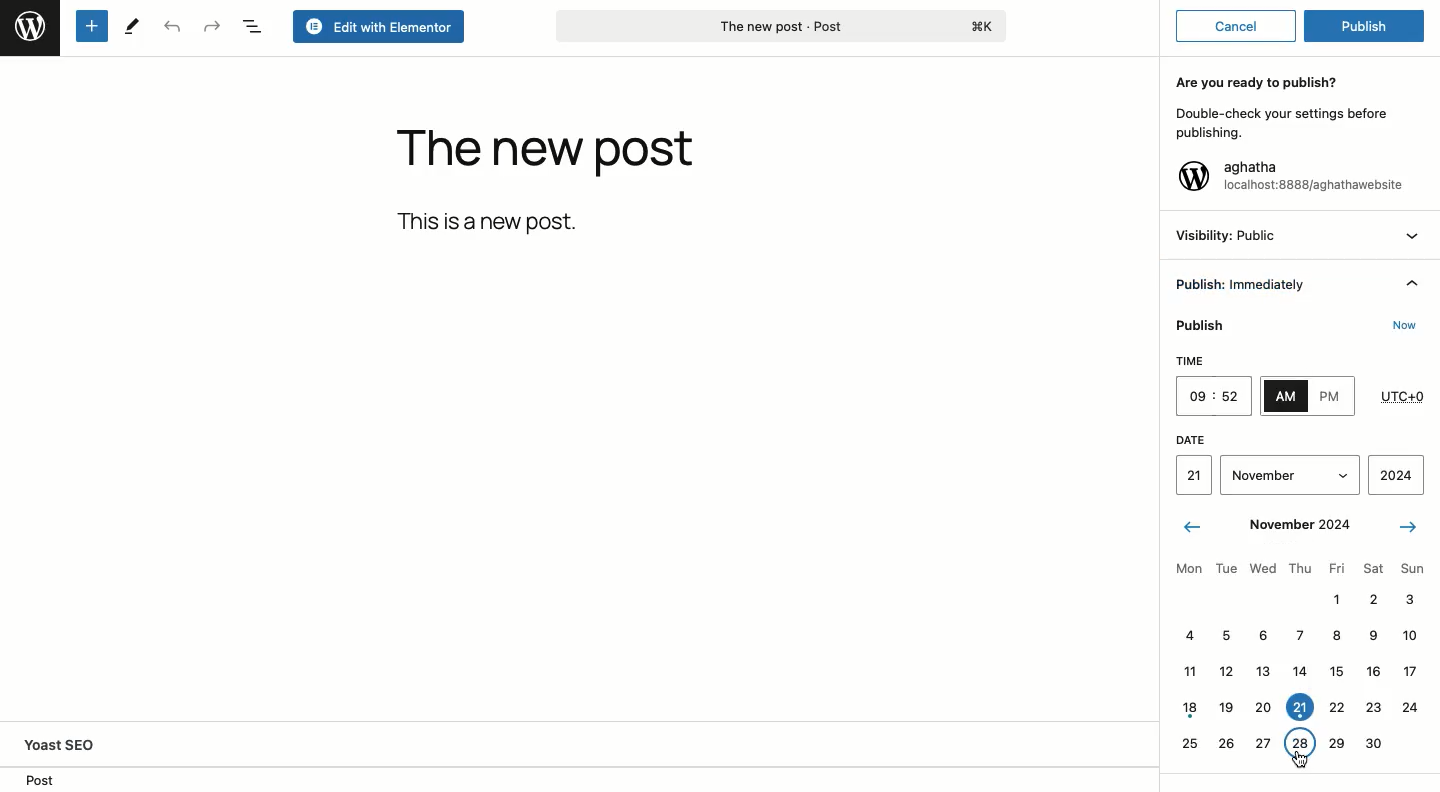 Image resolution: width=1440 pixels, height=792 pixels. I want to click on 7, so click(1293, 634).